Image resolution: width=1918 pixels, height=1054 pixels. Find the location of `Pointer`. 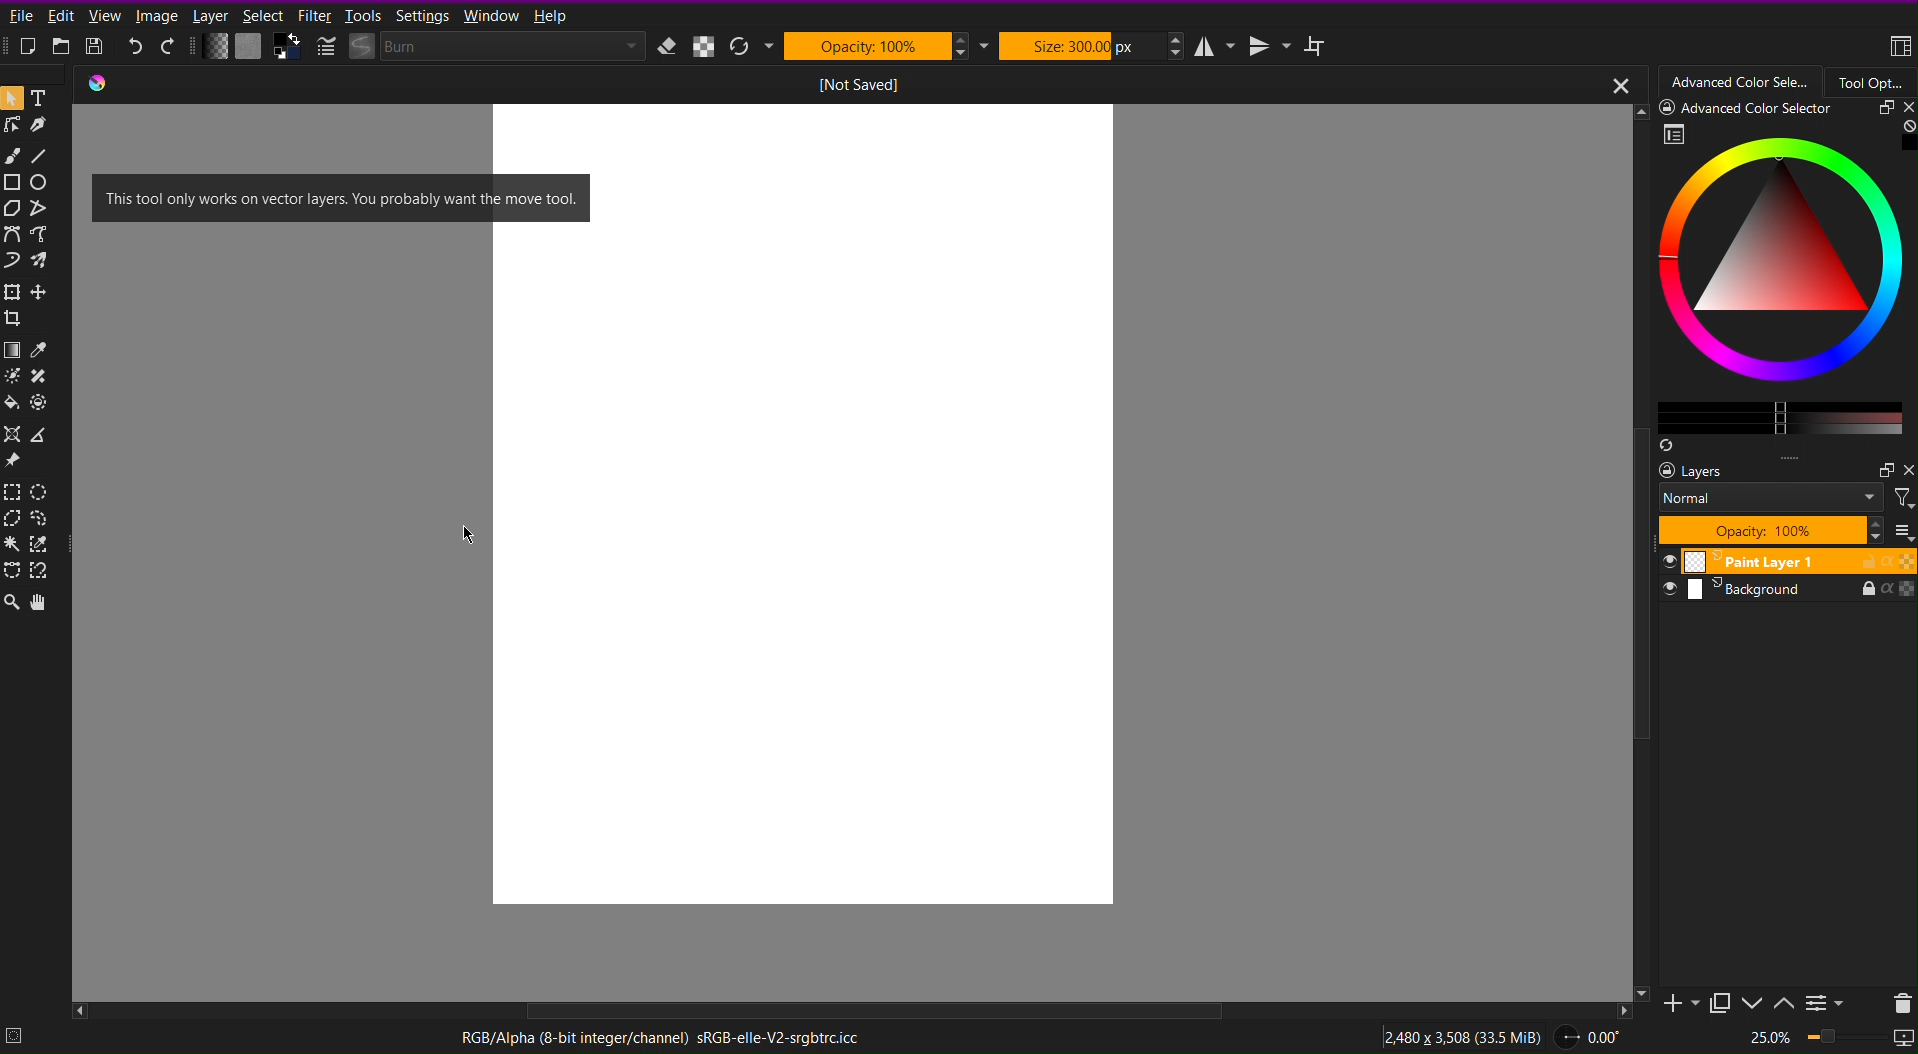

Pointer is located at coordinates (12, 99).